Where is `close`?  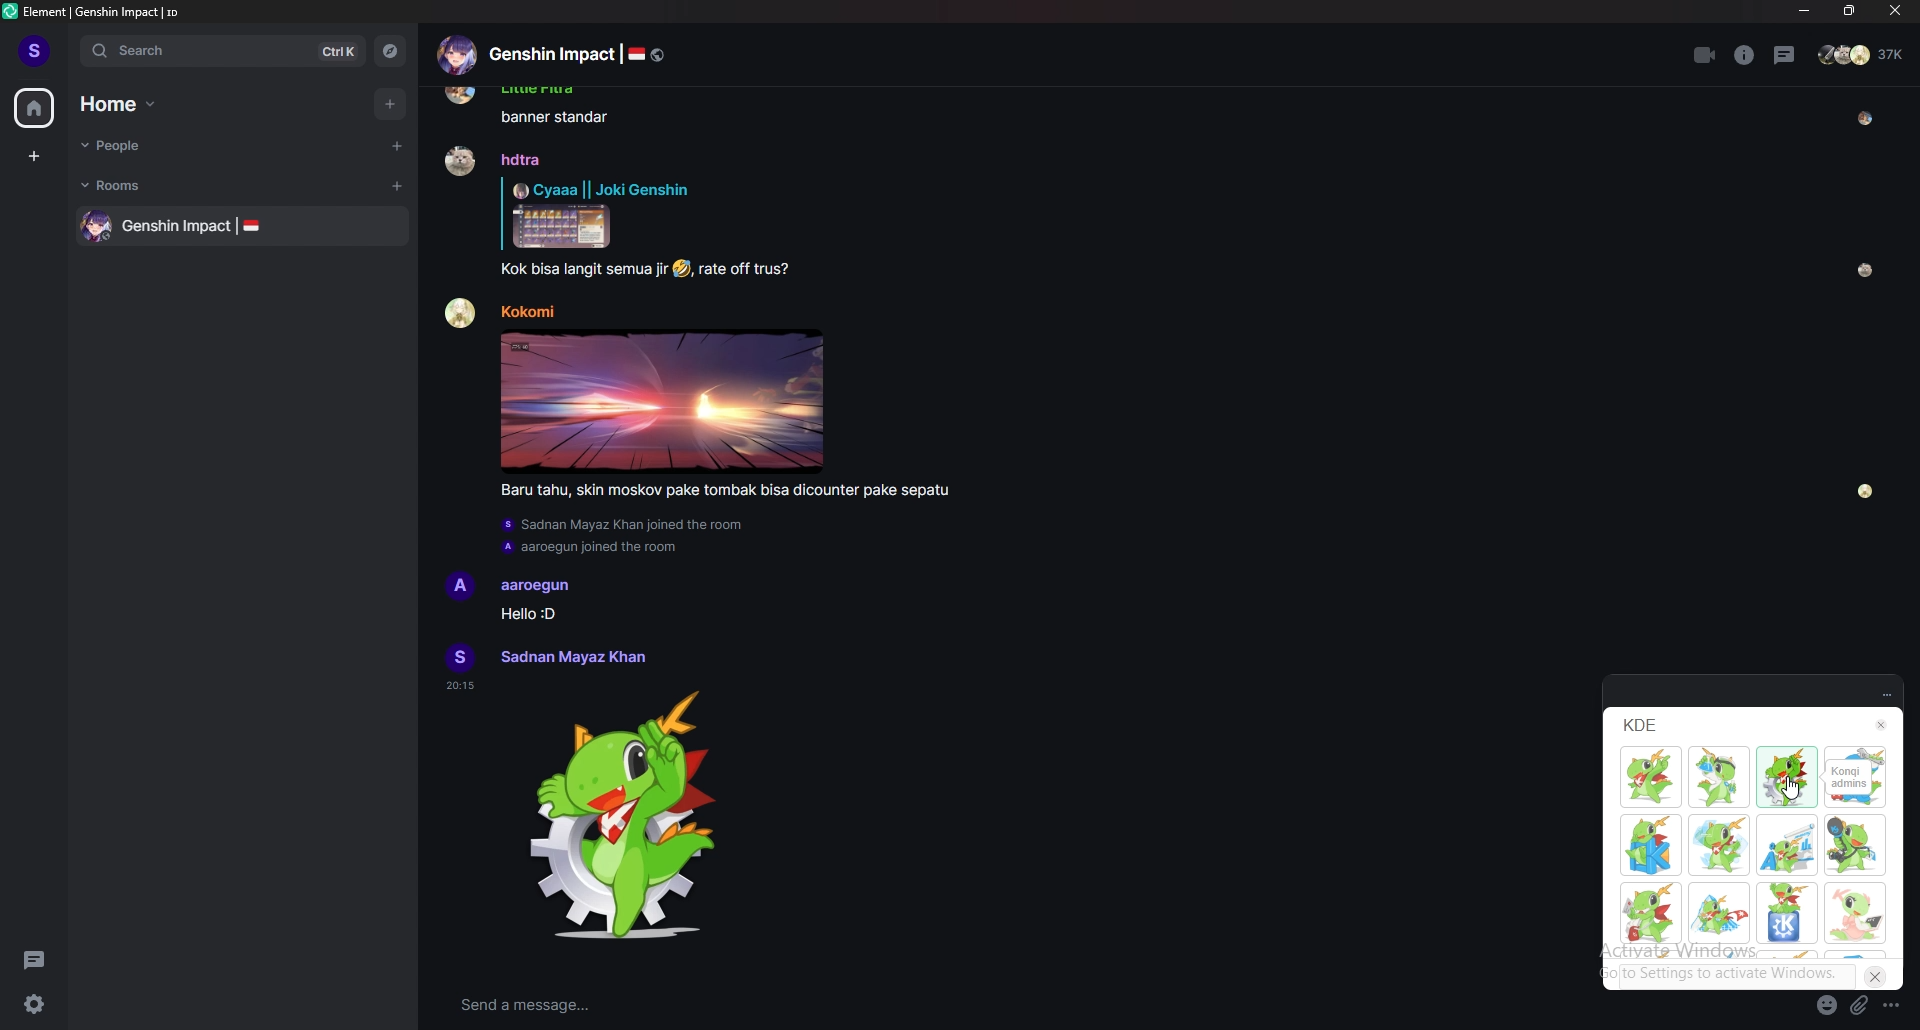
close is located at coordinates (1882, 725).